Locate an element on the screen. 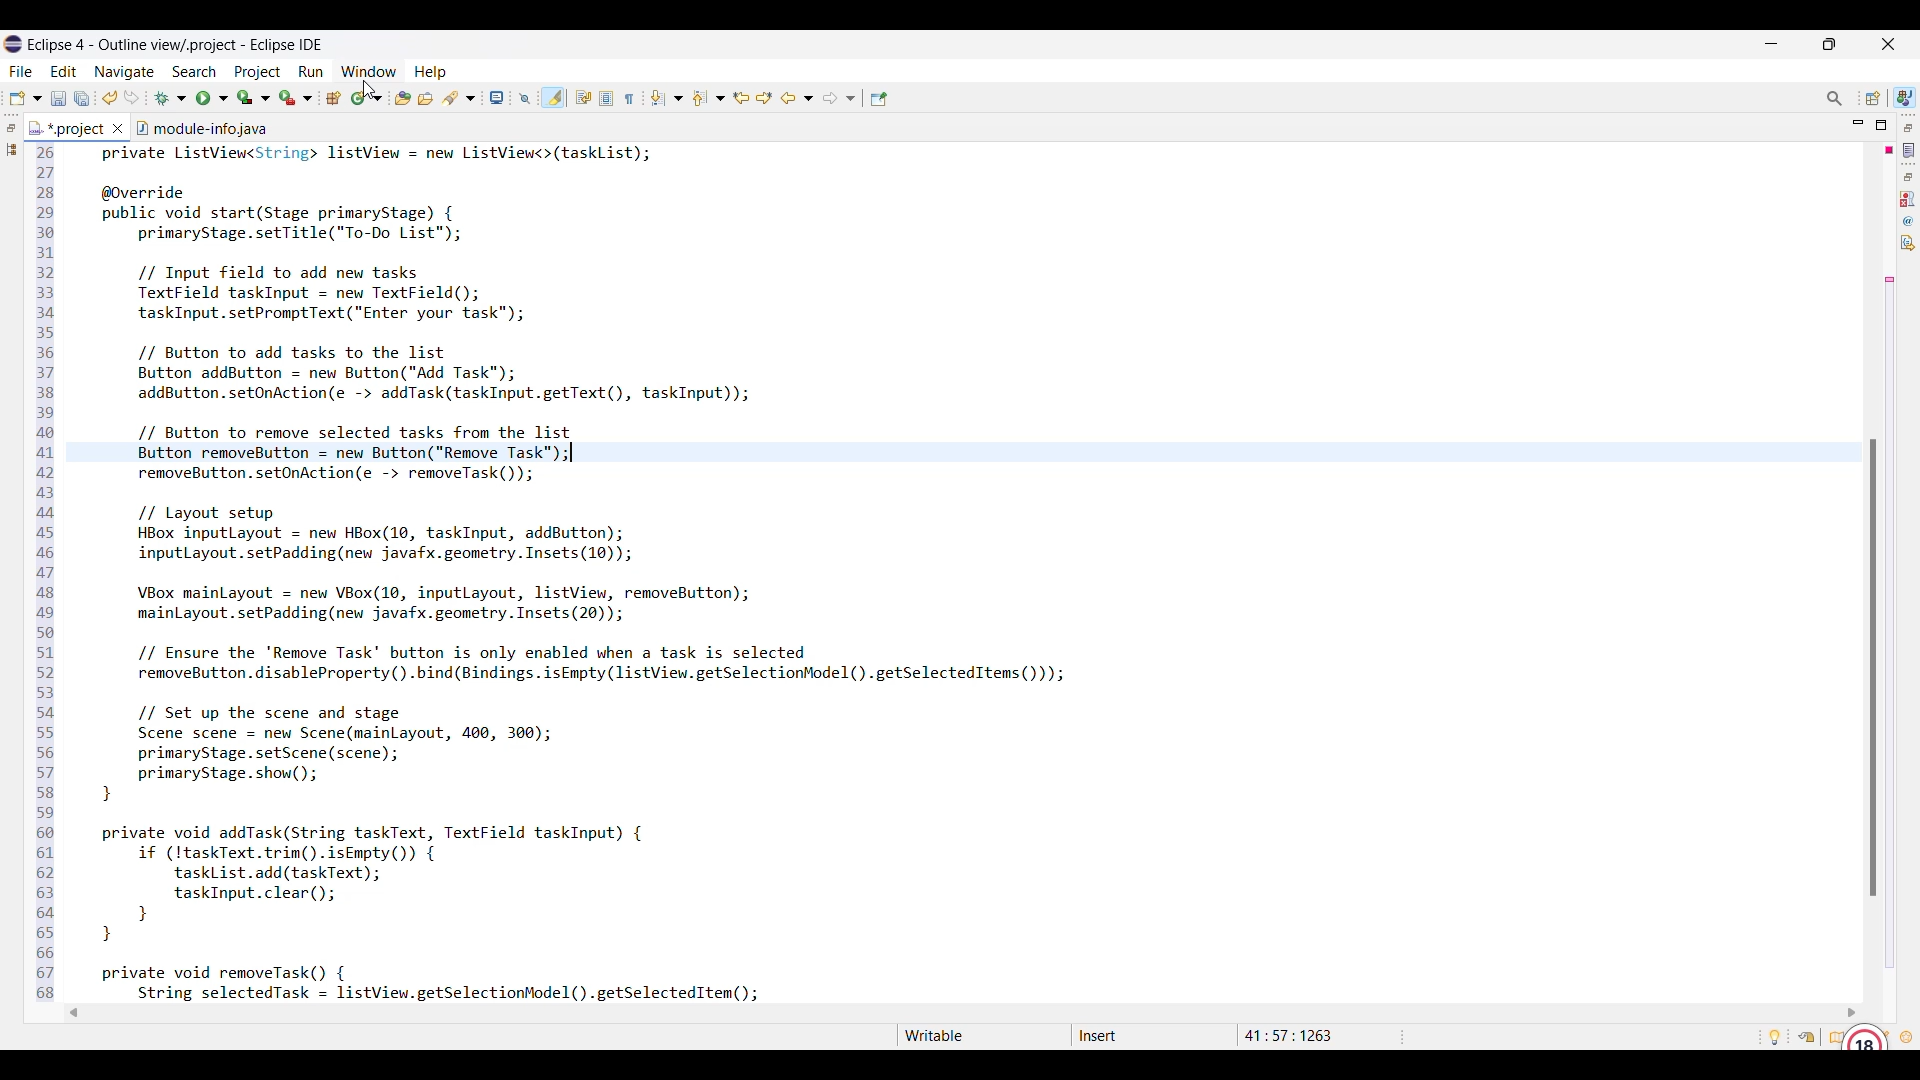 The width and height of the screenshot is (1920, 1080). Next annotation is located at coordinates (666, 98).